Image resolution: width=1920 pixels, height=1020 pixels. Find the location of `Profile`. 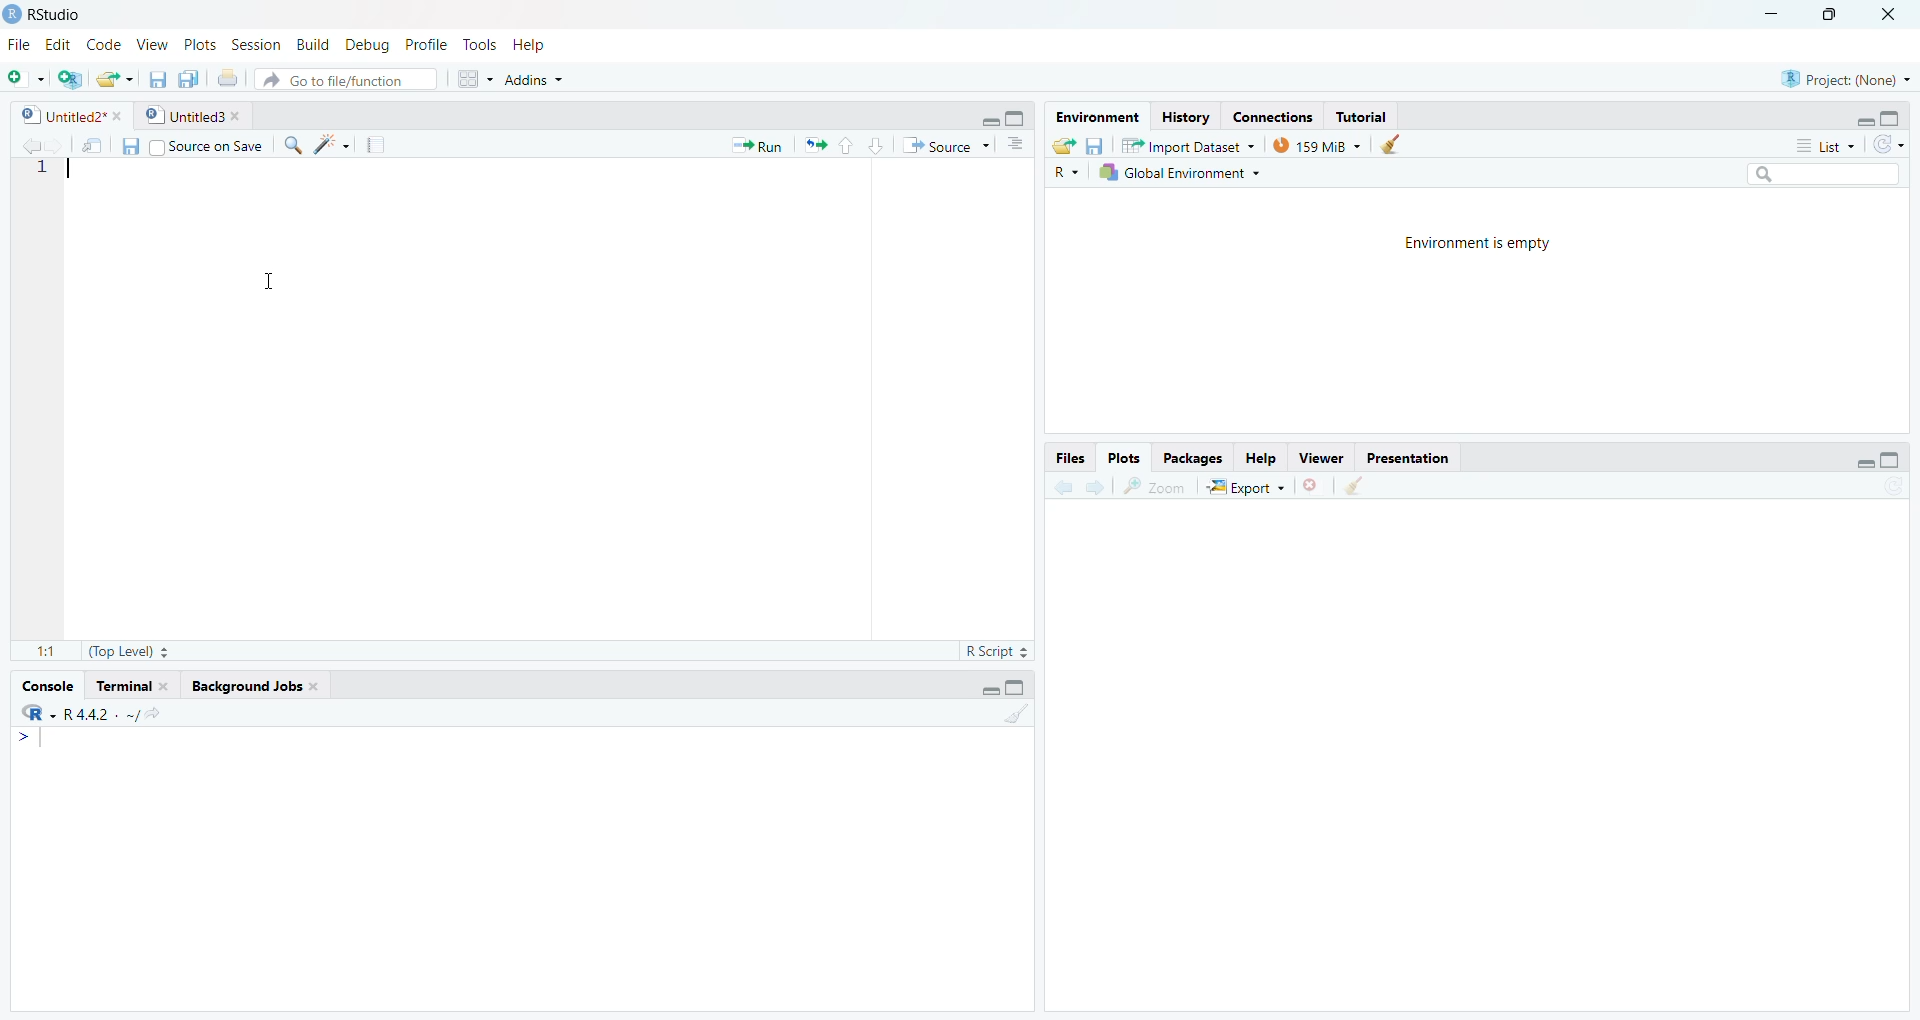

Profile is located at coordinates (425, 44).